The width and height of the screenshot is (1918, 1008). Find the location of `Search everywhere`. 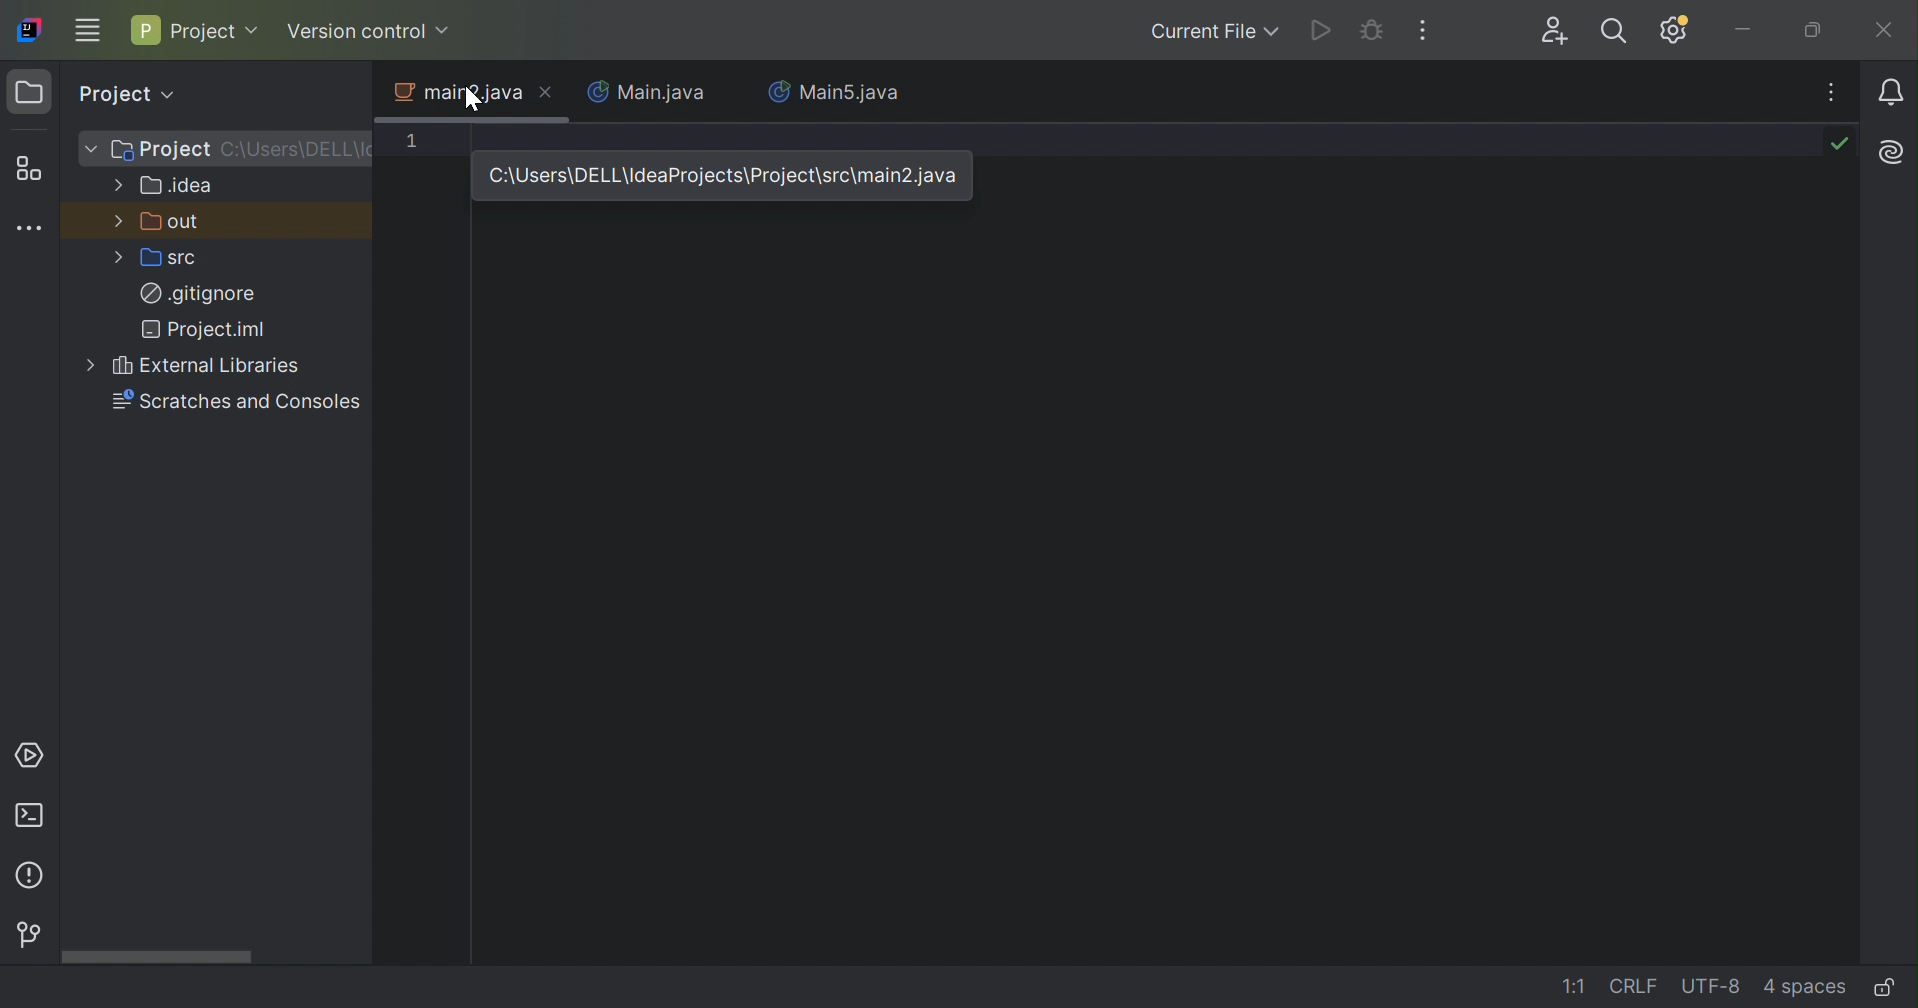

Search everywhere is located at coordinates (1615, 31).